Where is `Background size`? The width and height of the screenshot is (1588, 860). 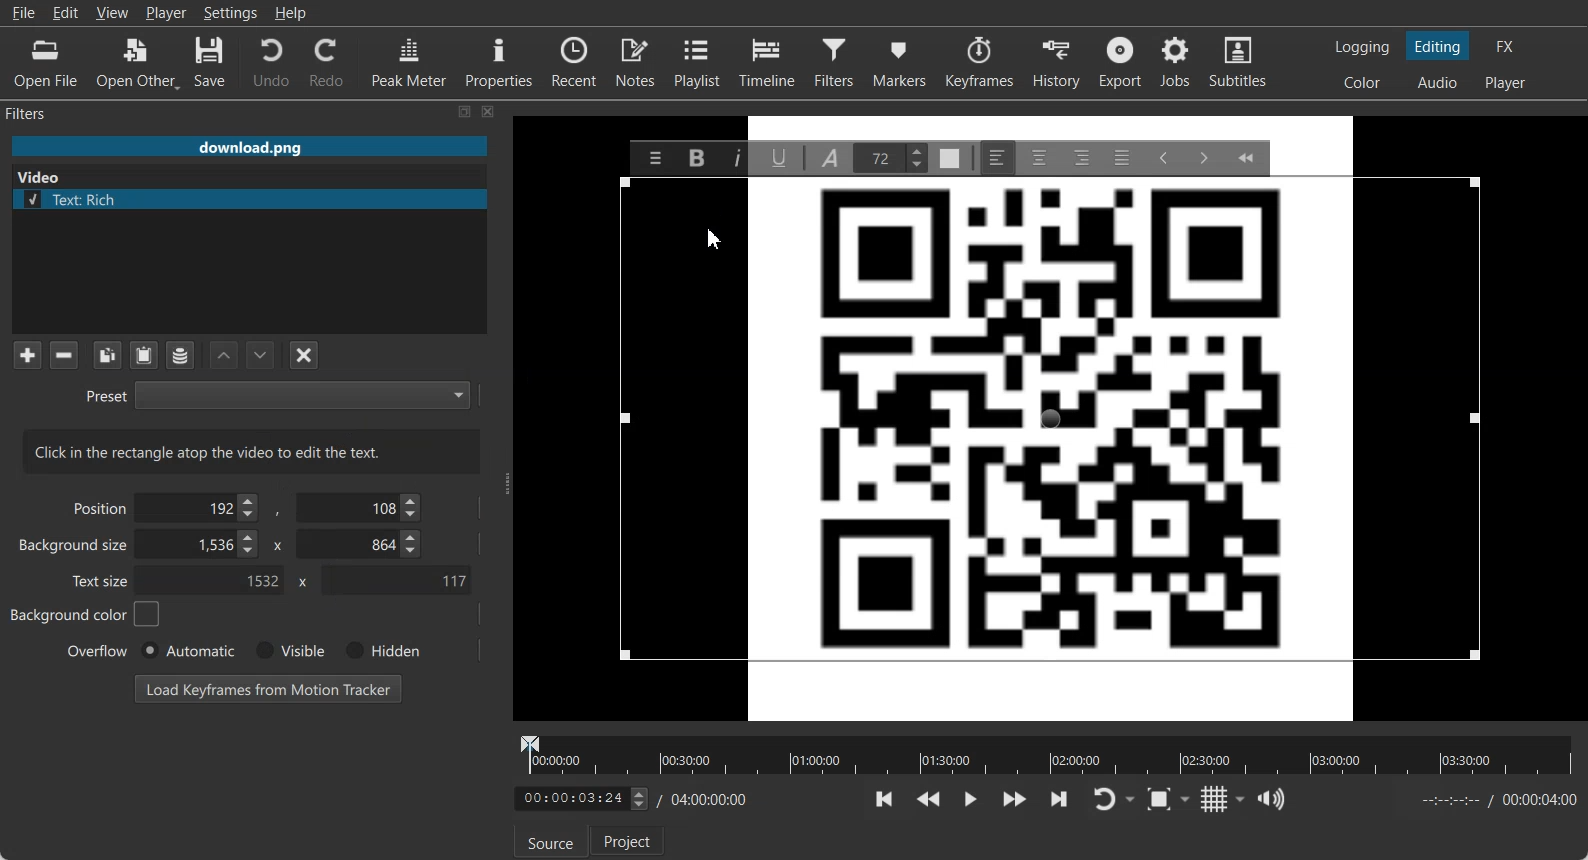 Background size is located at coordinates (75, 549).